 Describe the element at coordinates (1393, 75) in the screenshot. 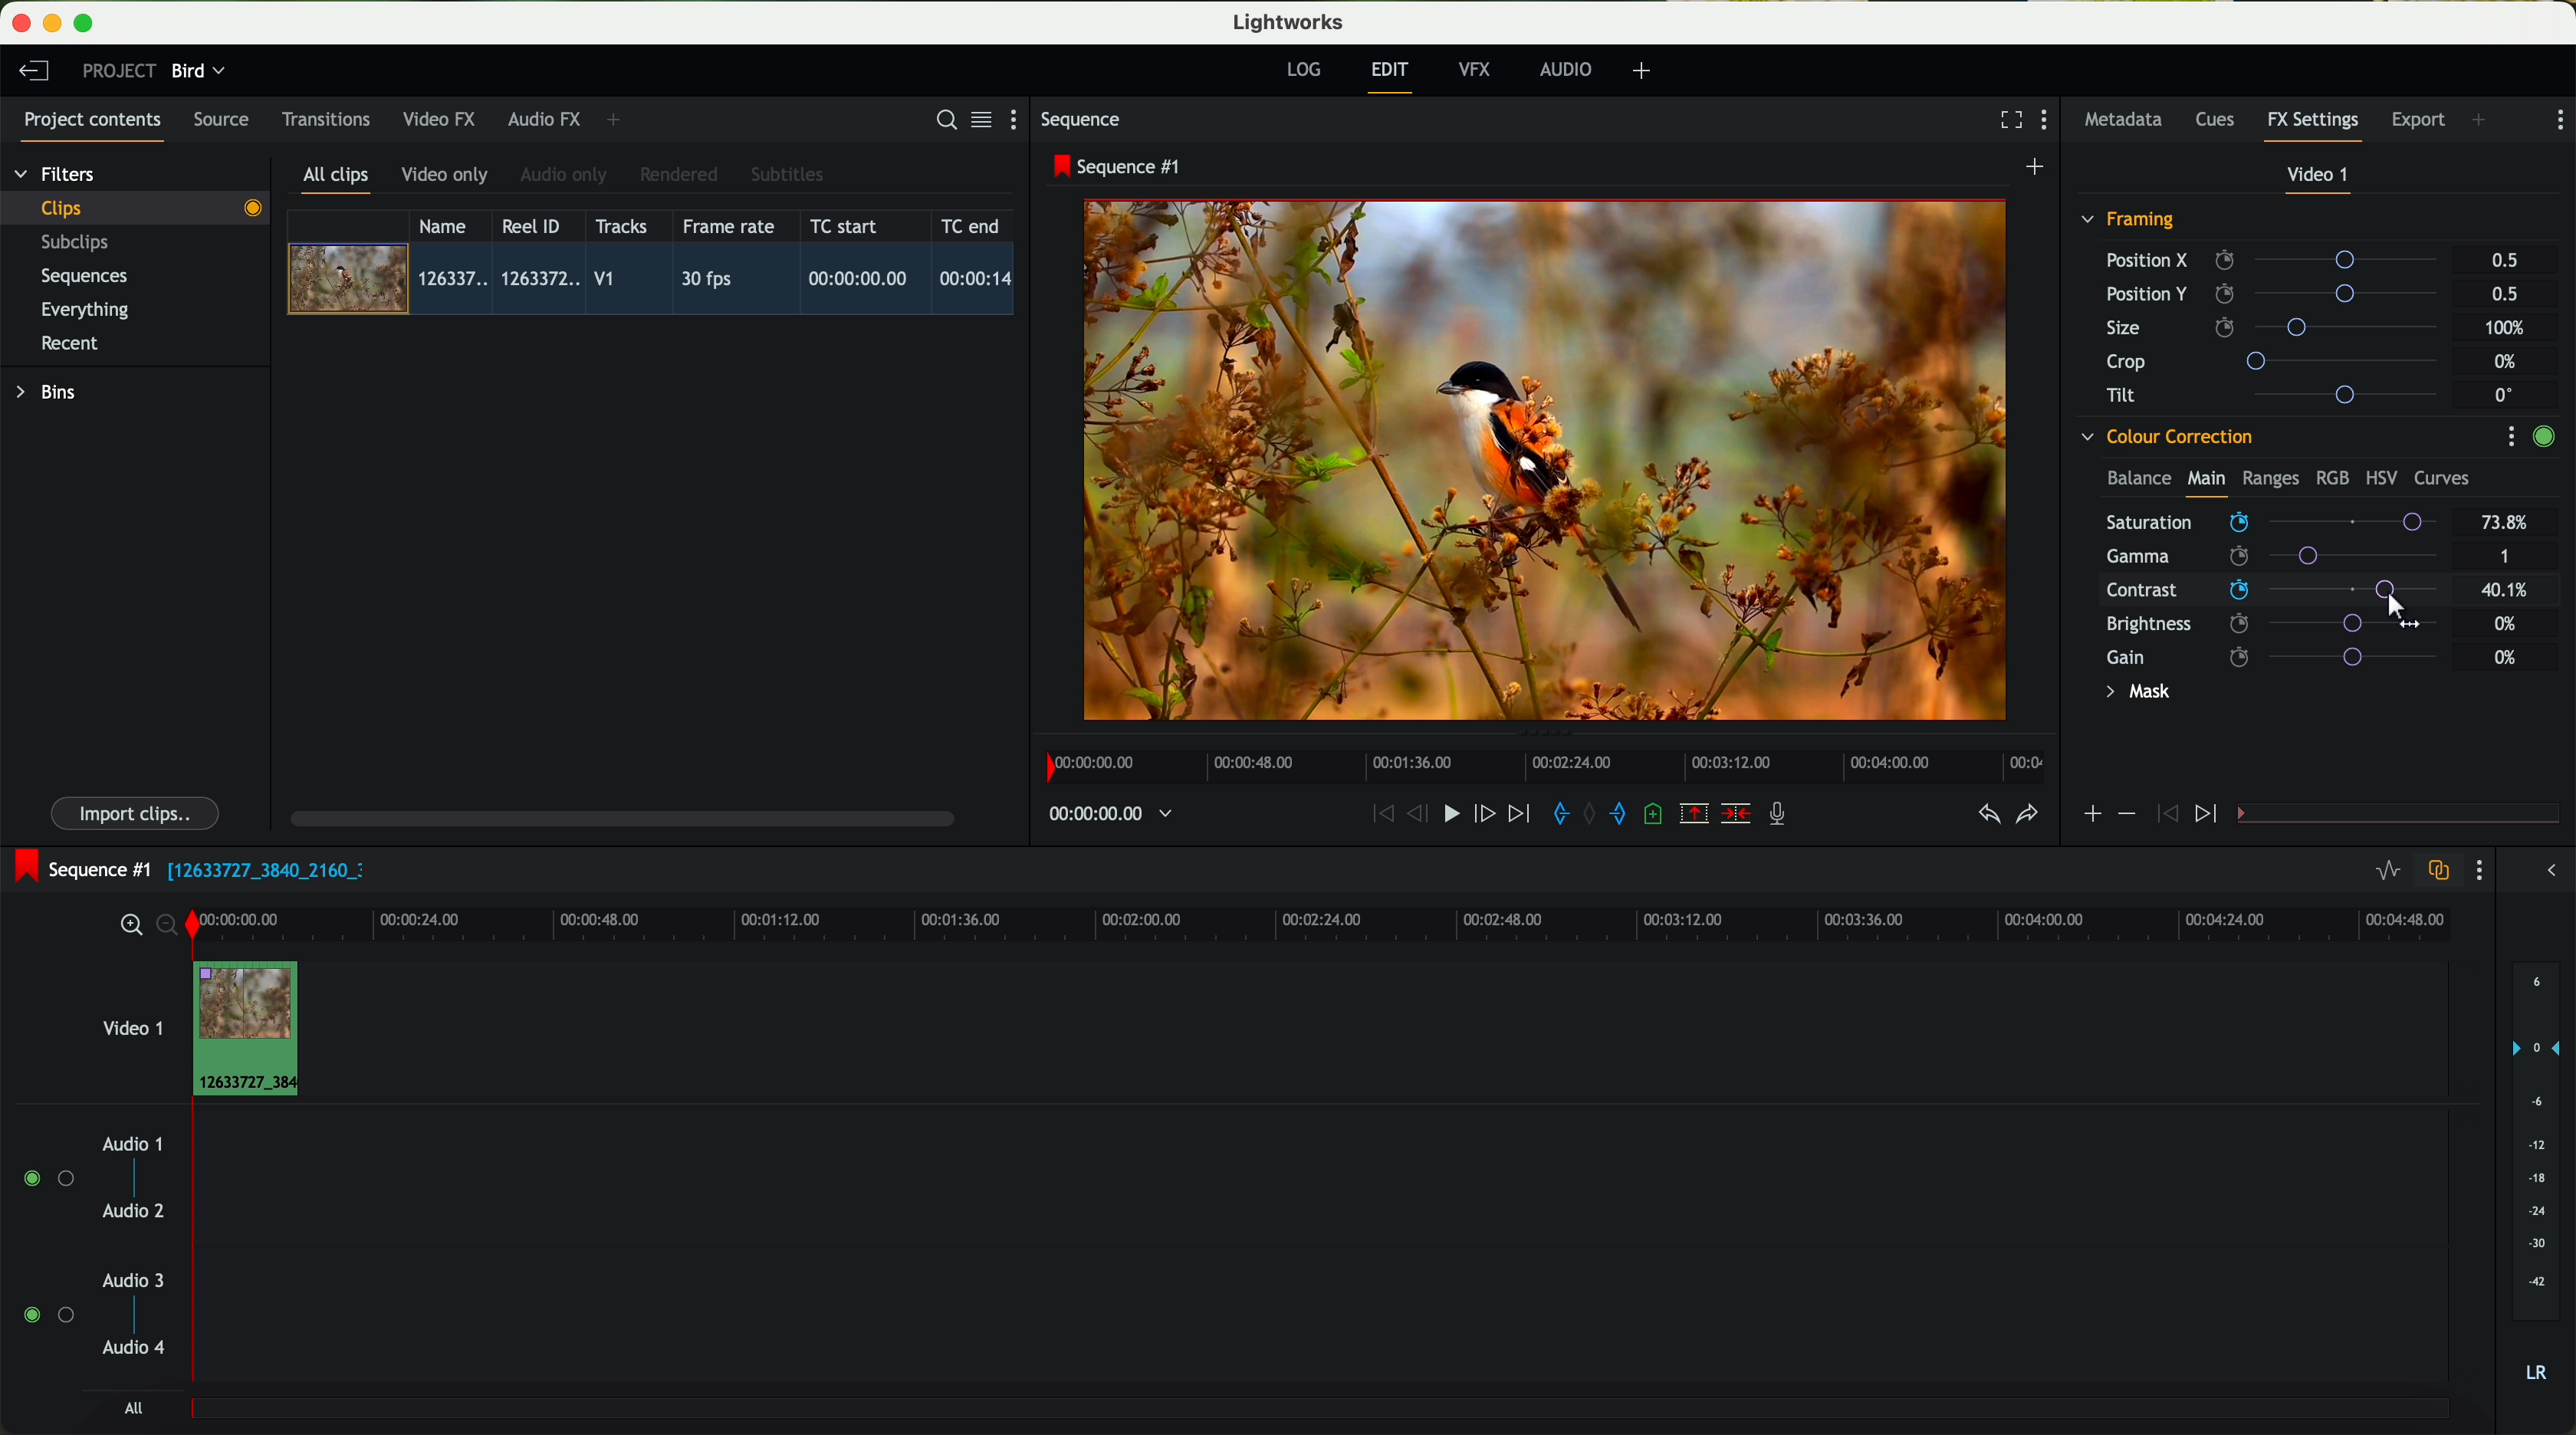

I see `edit` at that location.